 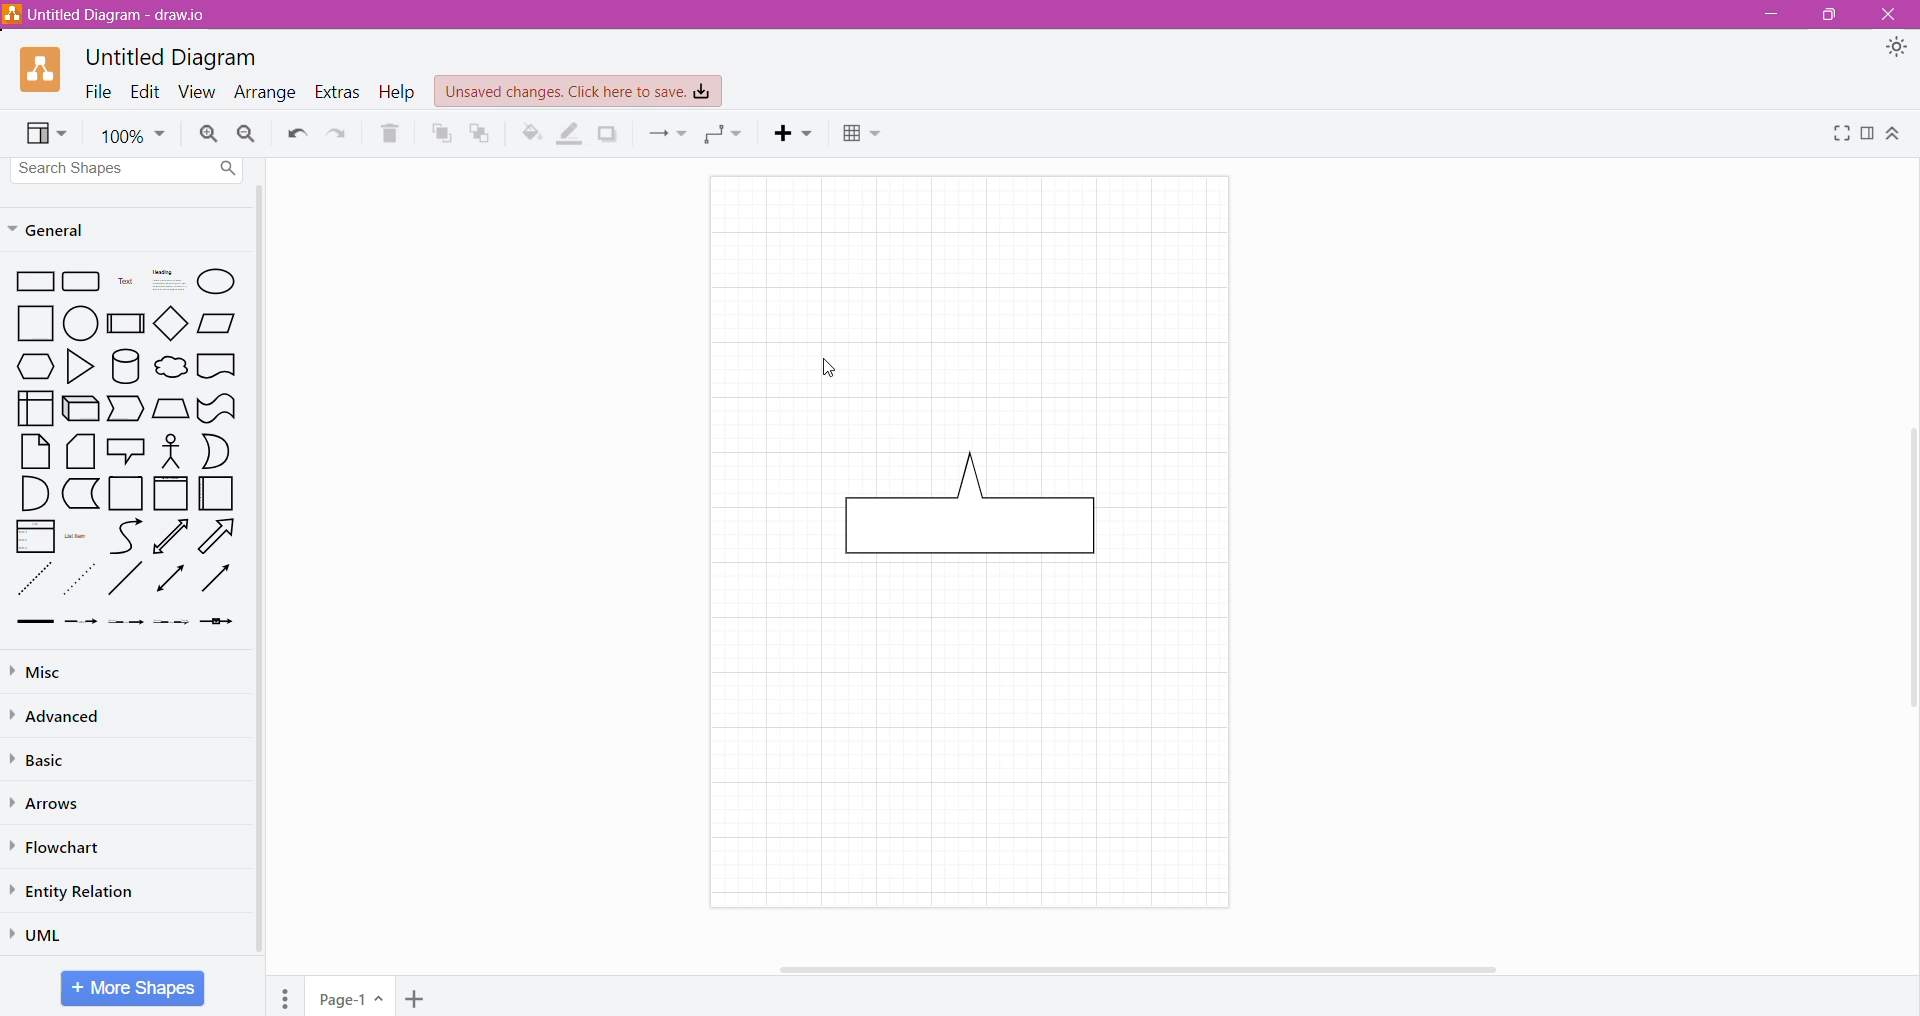 What do you see at coordinates (171, 450) in the screenshot?
I see `Stick Figure` at bounding box center [171, 450].